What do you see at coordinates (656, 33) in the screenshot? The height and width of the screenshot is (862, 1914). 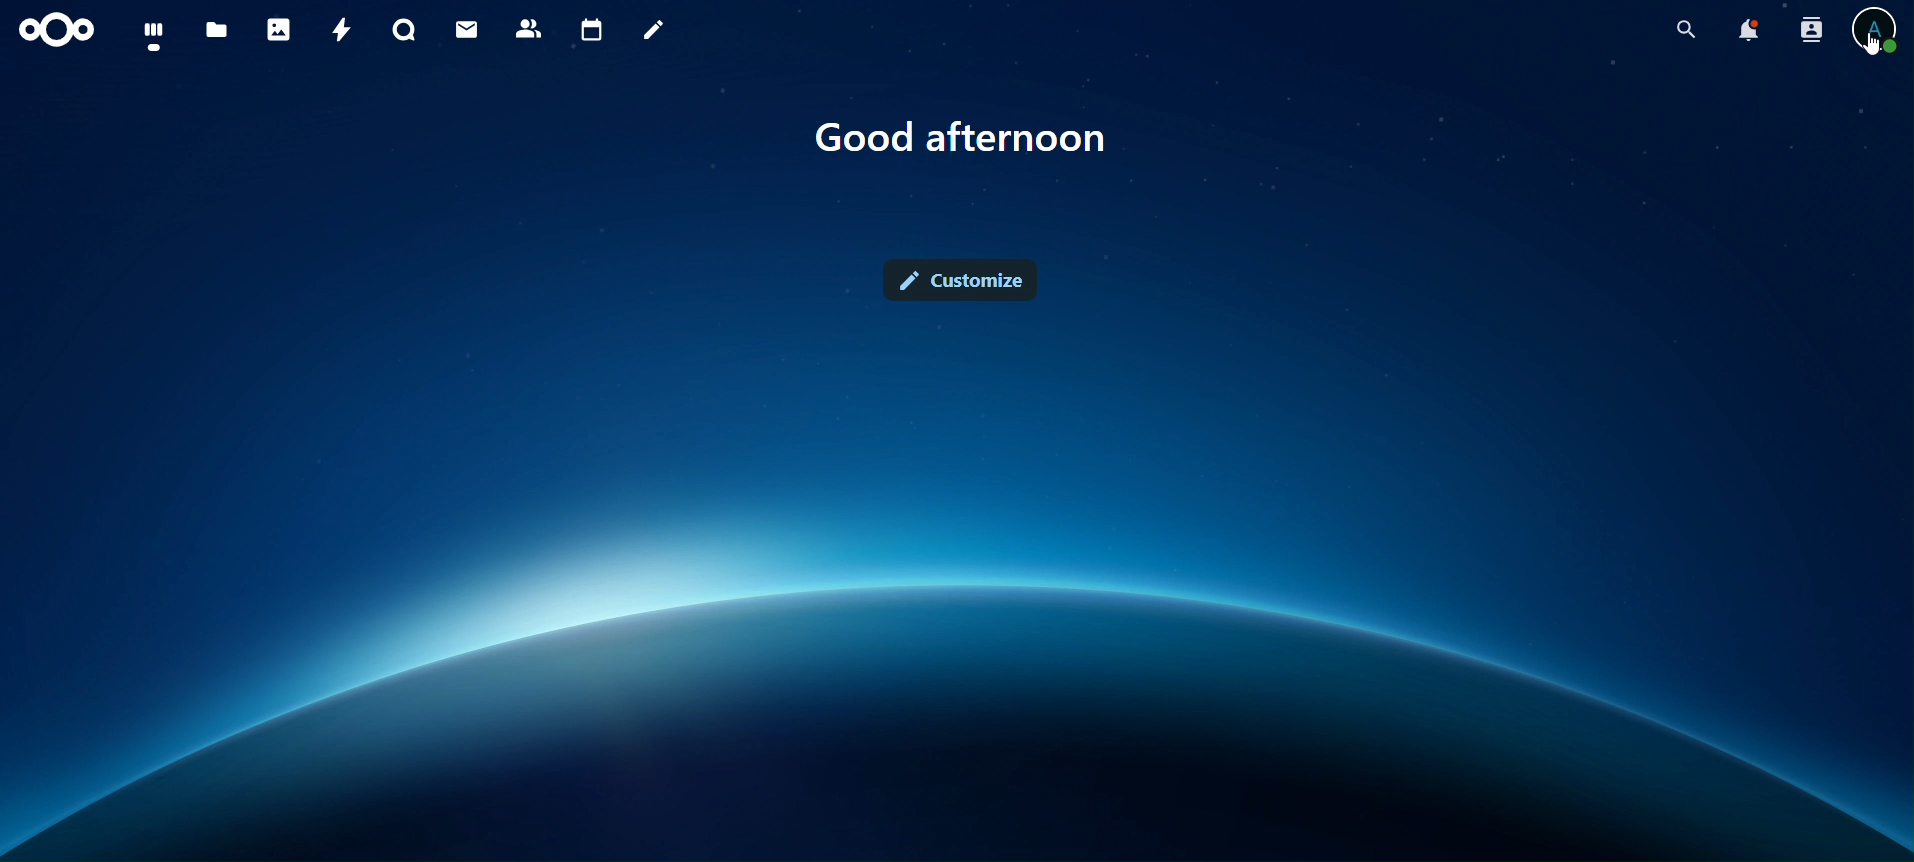 I see `notes` at bounding box center [656, 33].